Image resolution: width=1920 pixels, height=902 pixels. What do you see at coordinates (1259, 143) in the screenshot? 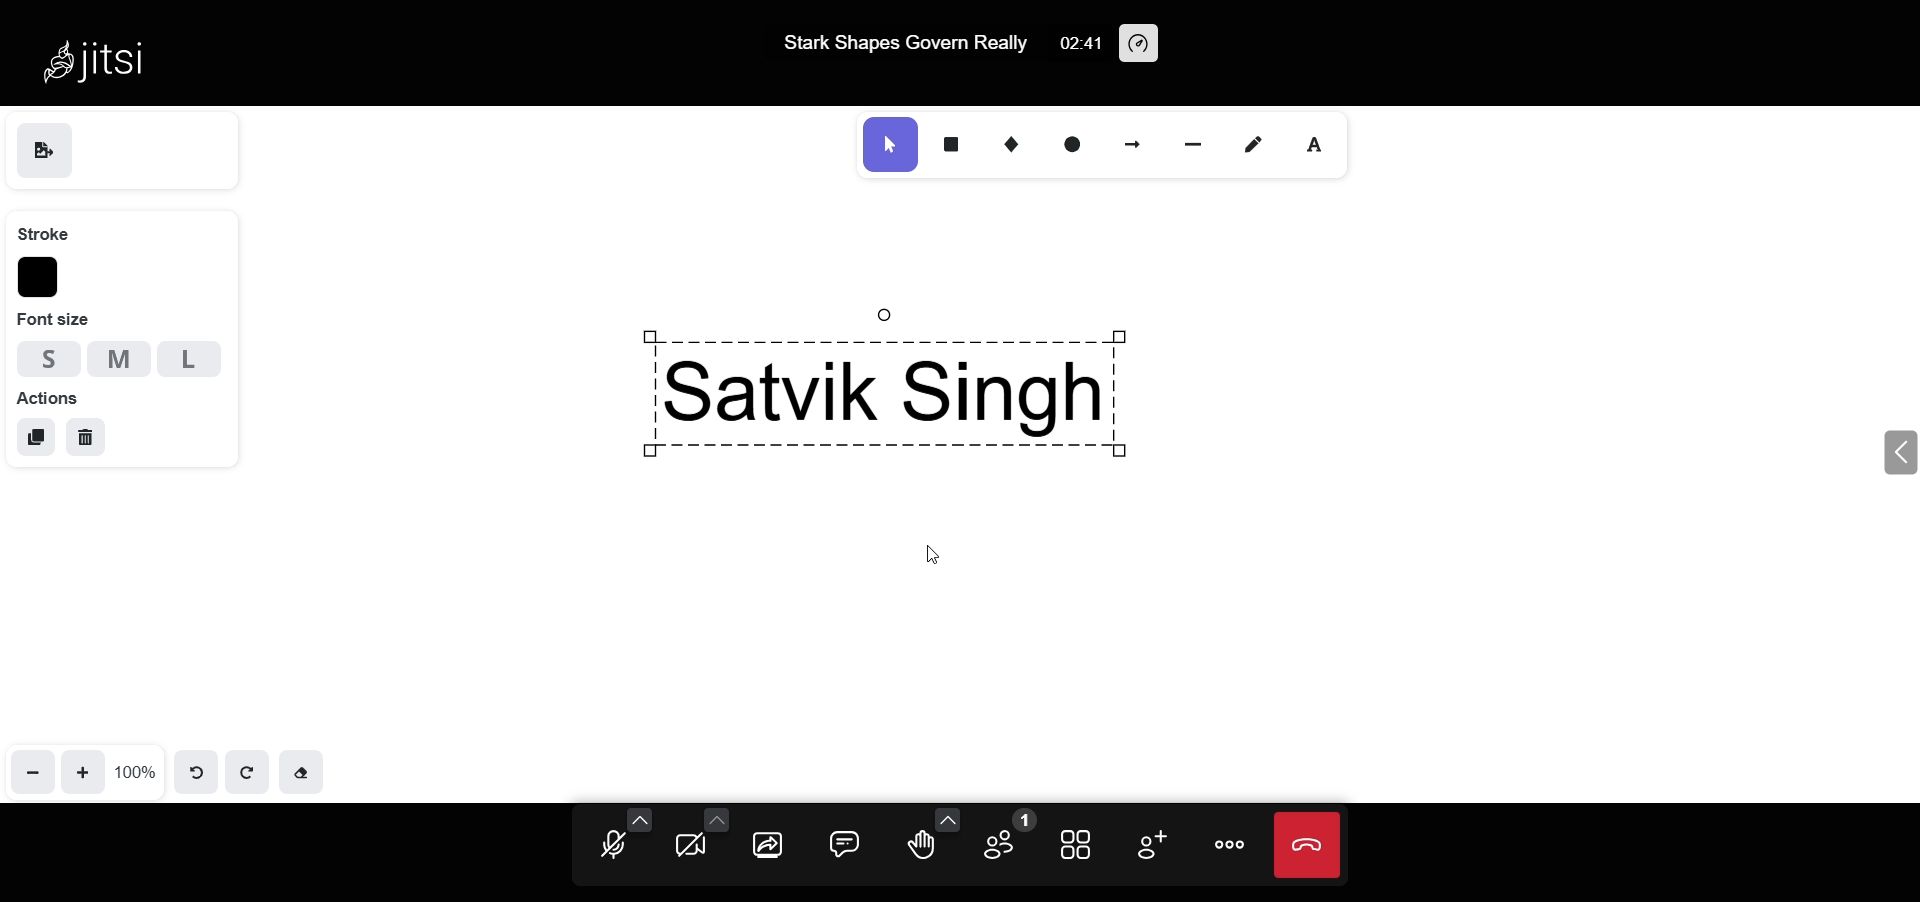
I see `draw` at bounding box center [1259, 143].